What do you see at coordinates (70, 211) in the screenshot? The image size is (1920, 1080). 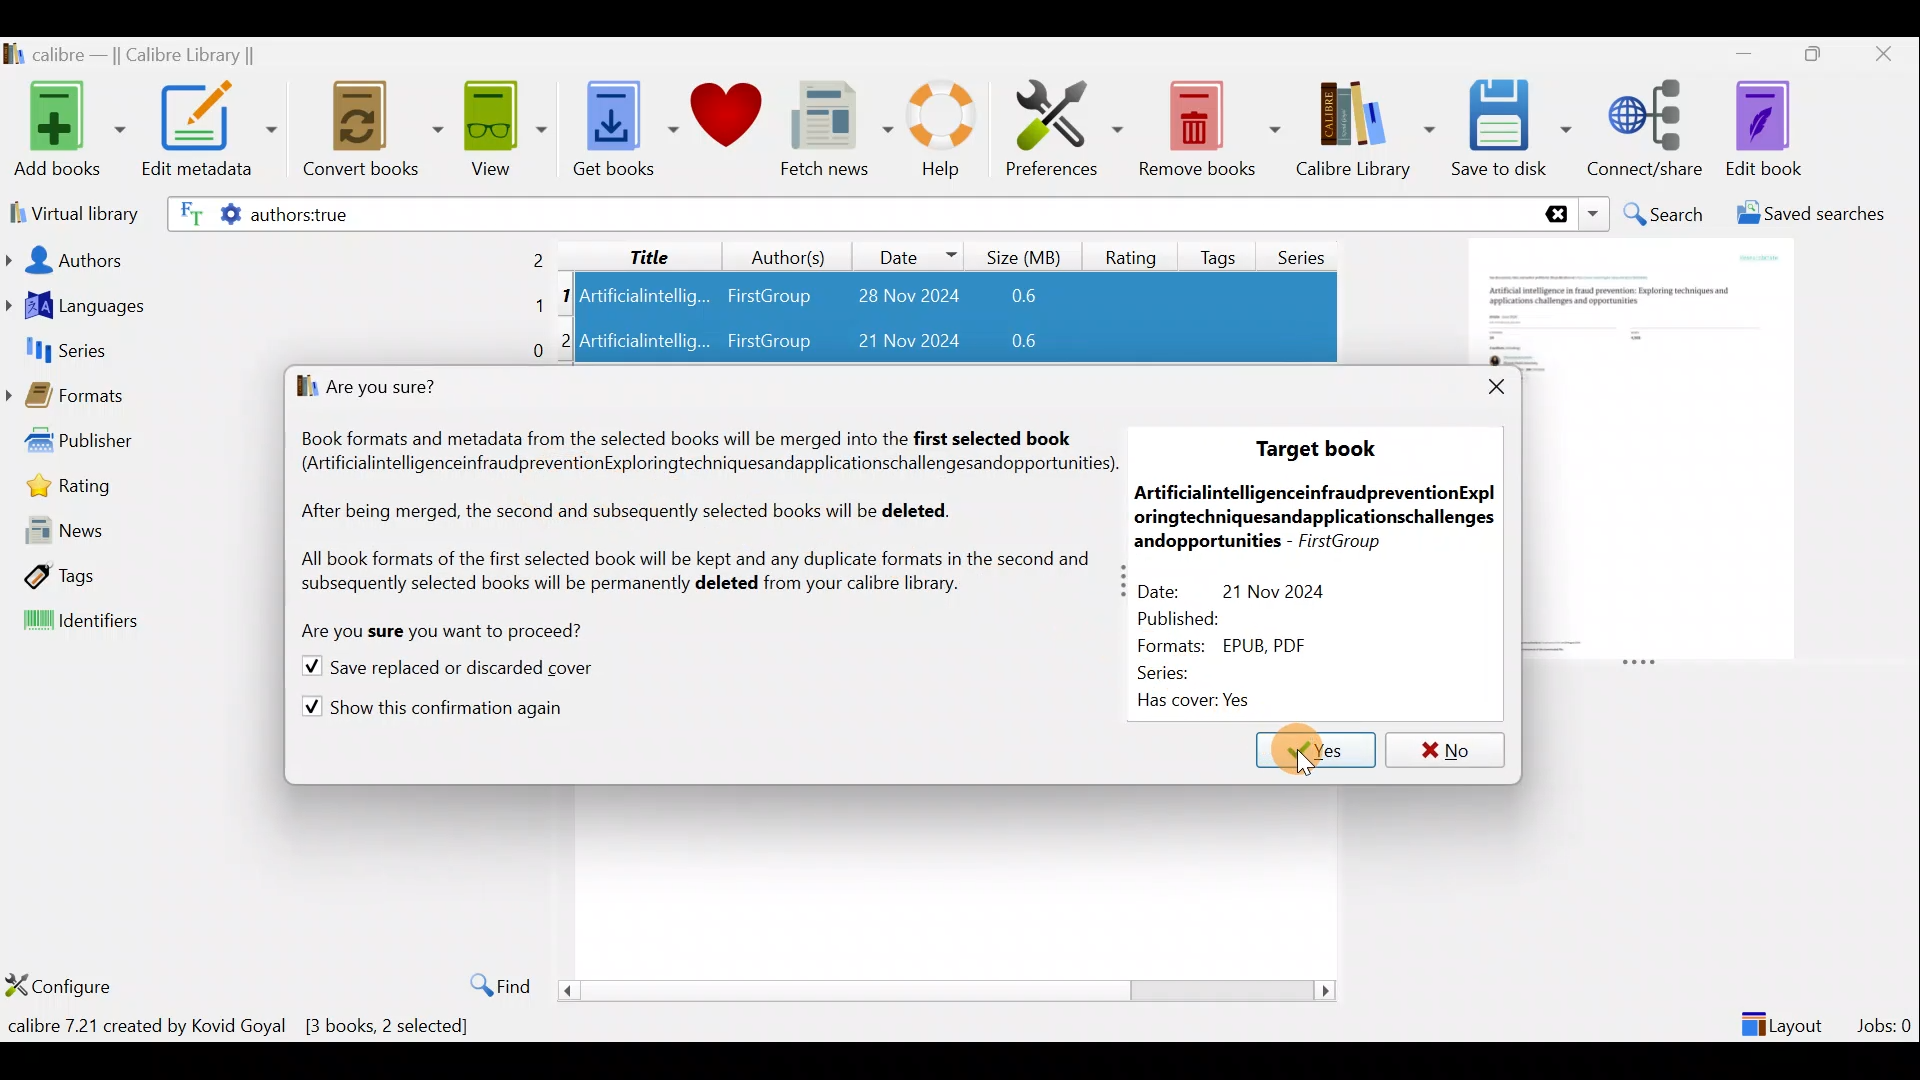 I see `Virtual library` at bounding box center [70, 211].